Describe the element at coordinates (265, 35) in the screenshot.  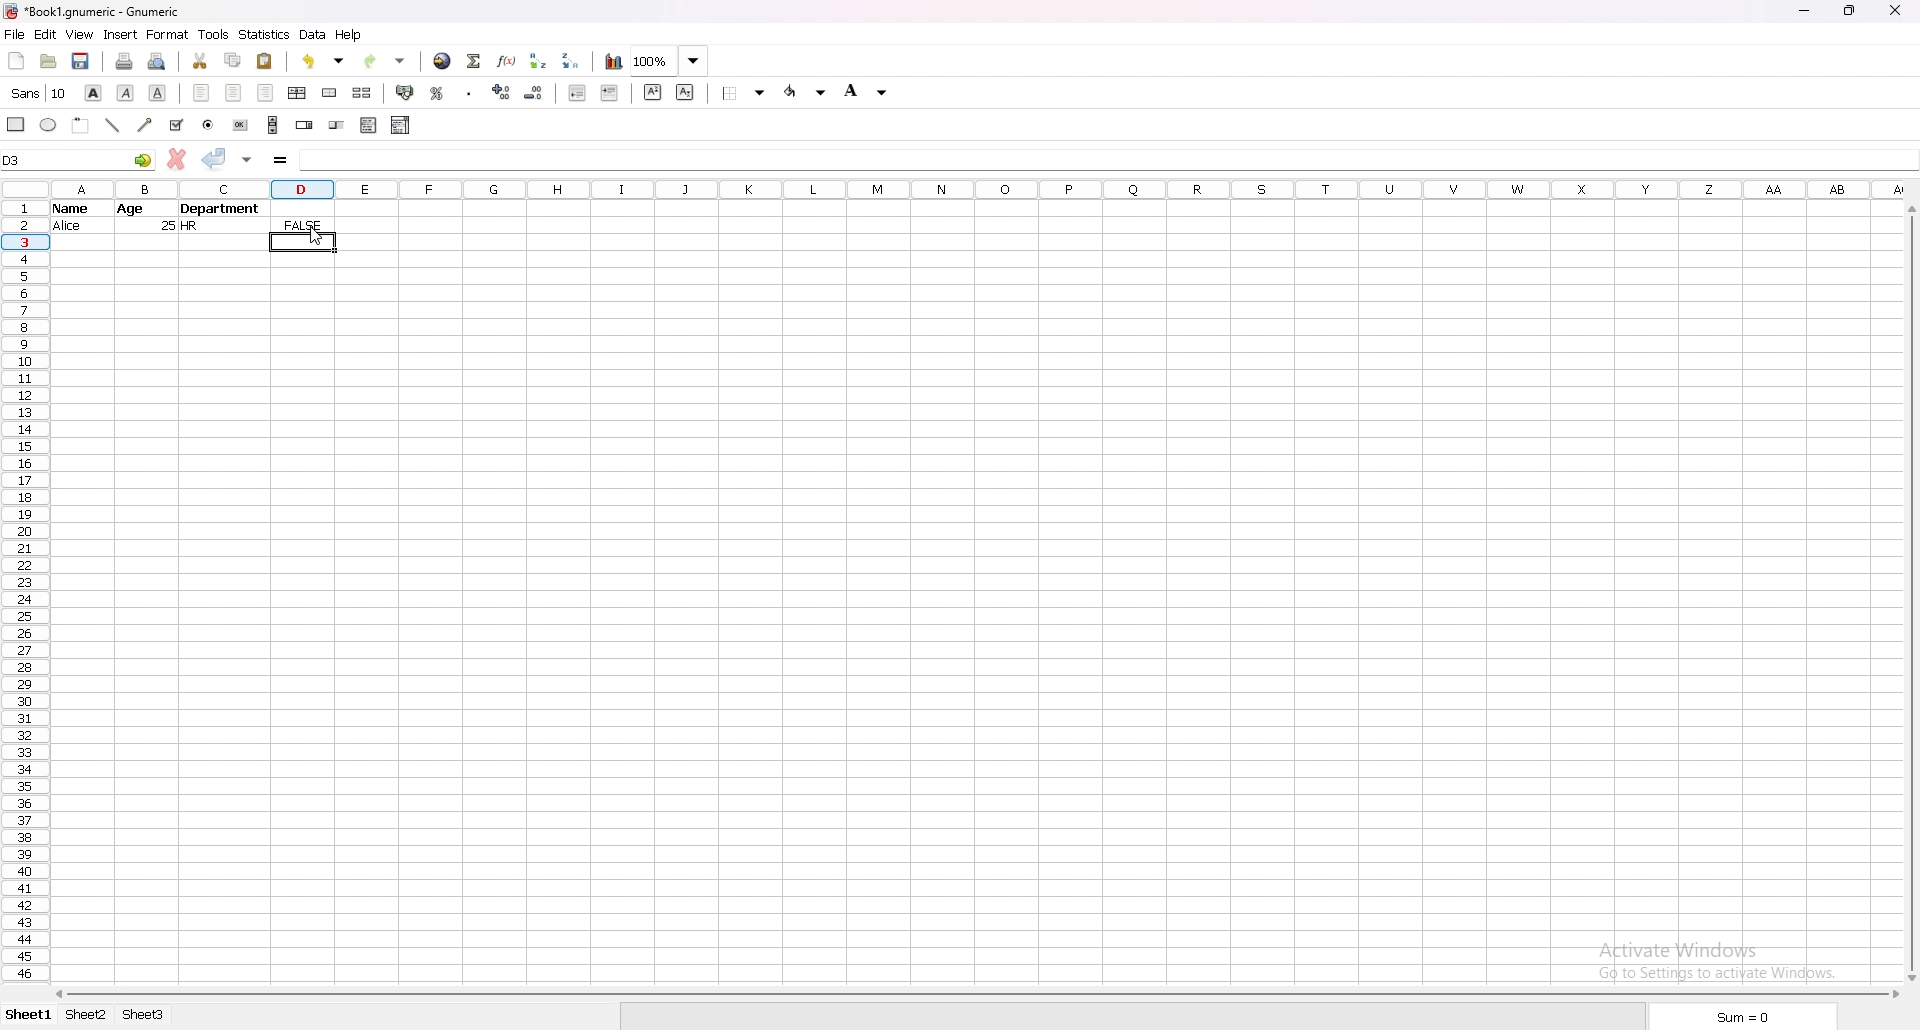
I see `statistics` at that location.